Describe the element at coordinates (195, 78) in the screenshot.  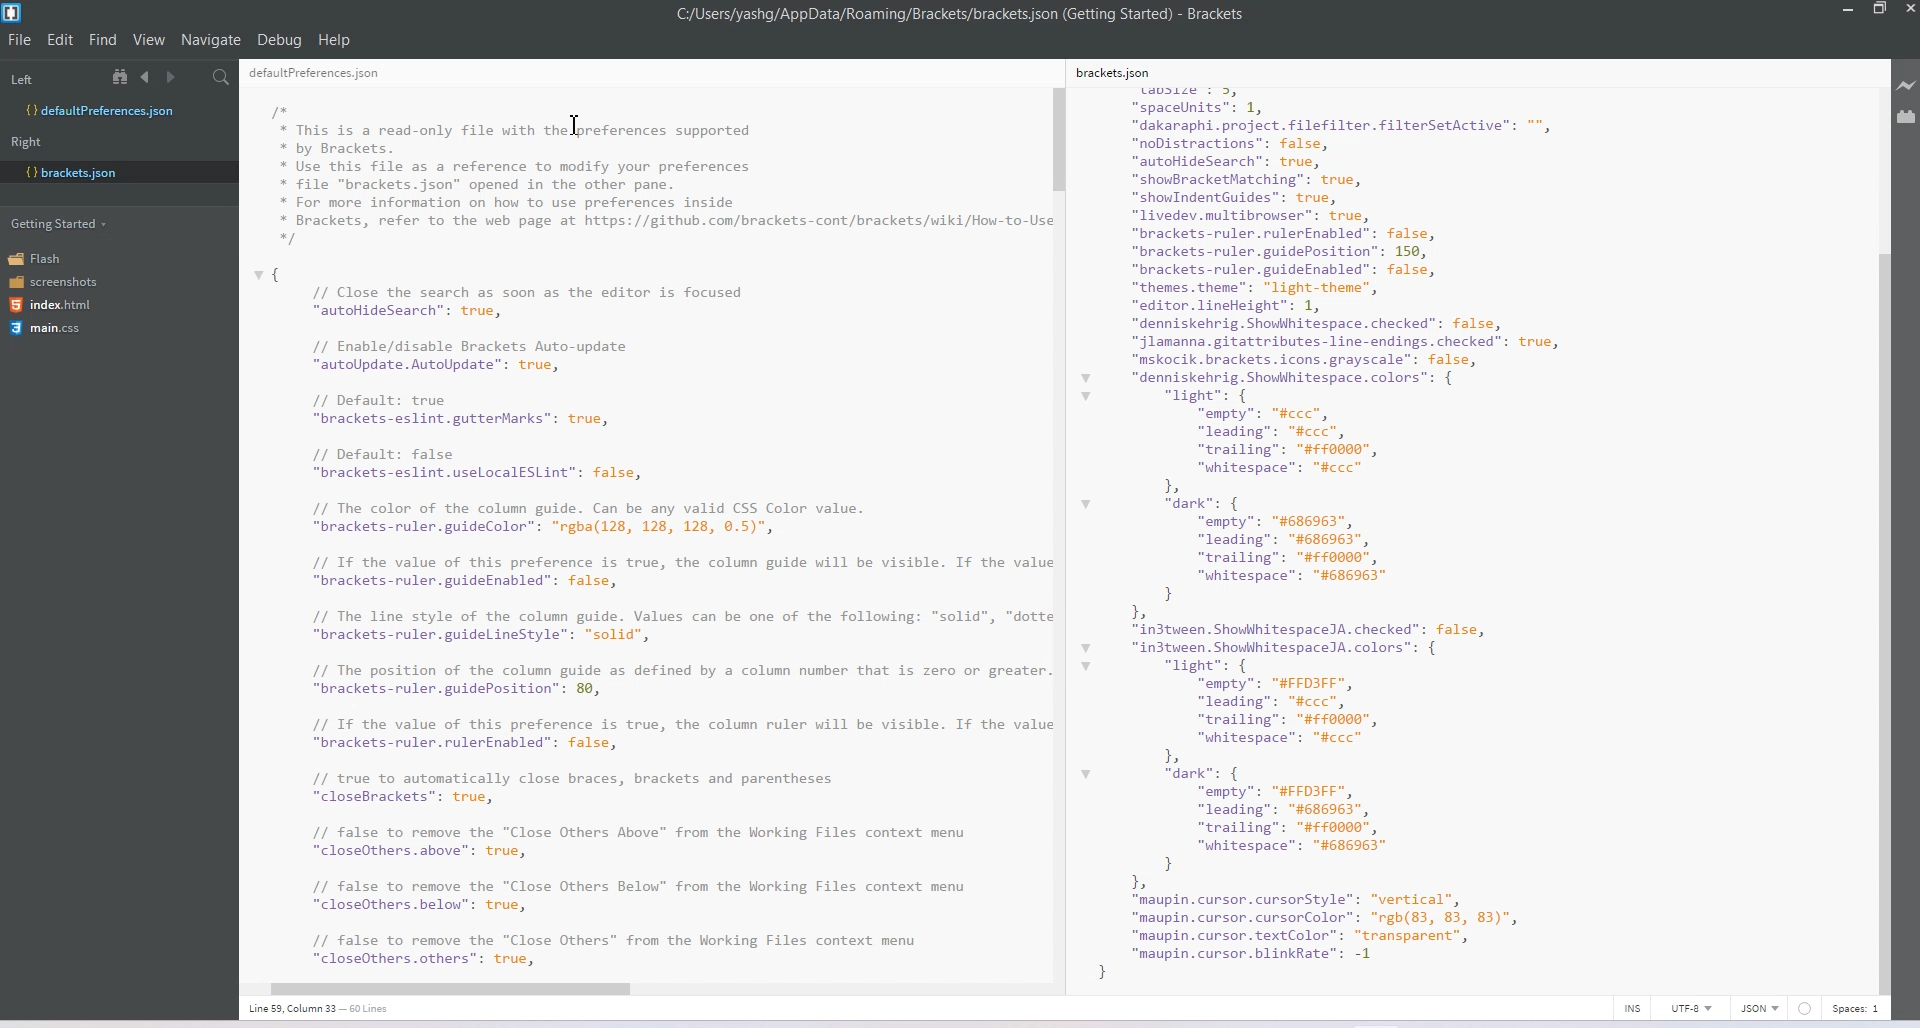
I see `Split editor vertically and Horizontally` at that location.